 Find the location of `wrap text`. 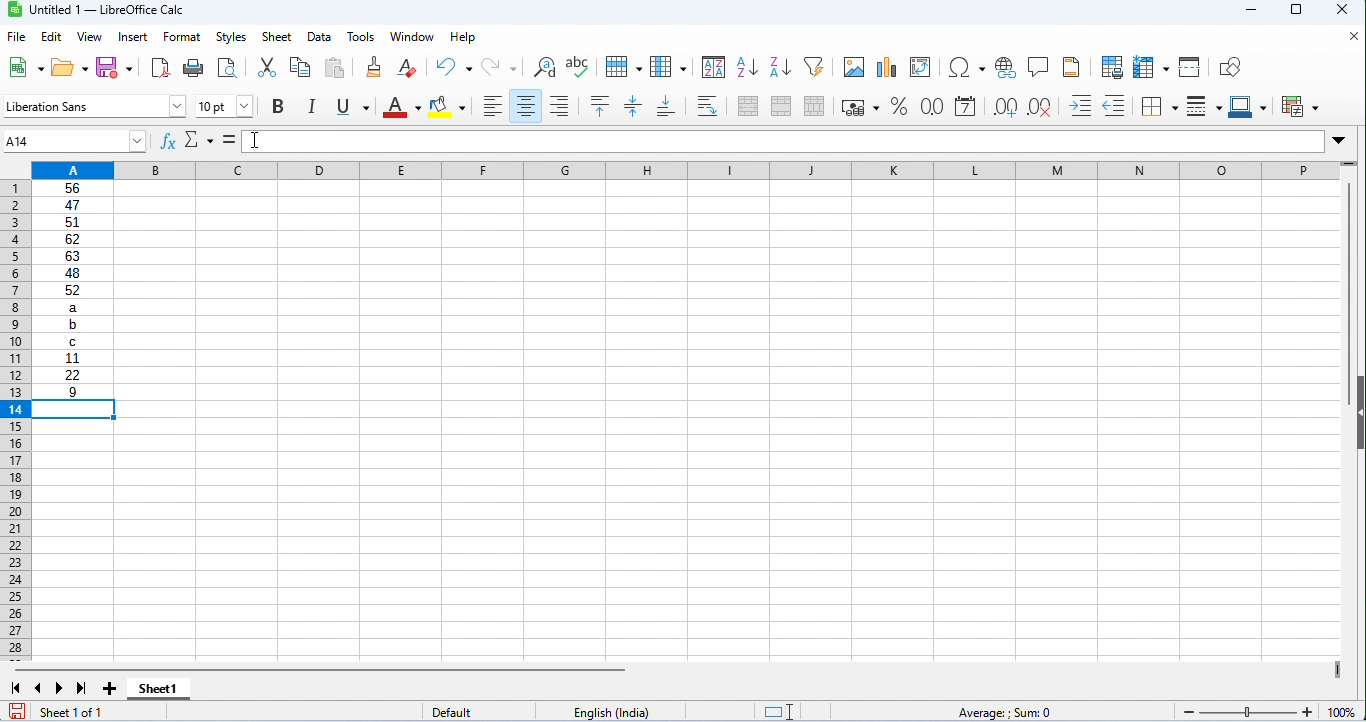

wrap text is located at coordinates (707, 106).